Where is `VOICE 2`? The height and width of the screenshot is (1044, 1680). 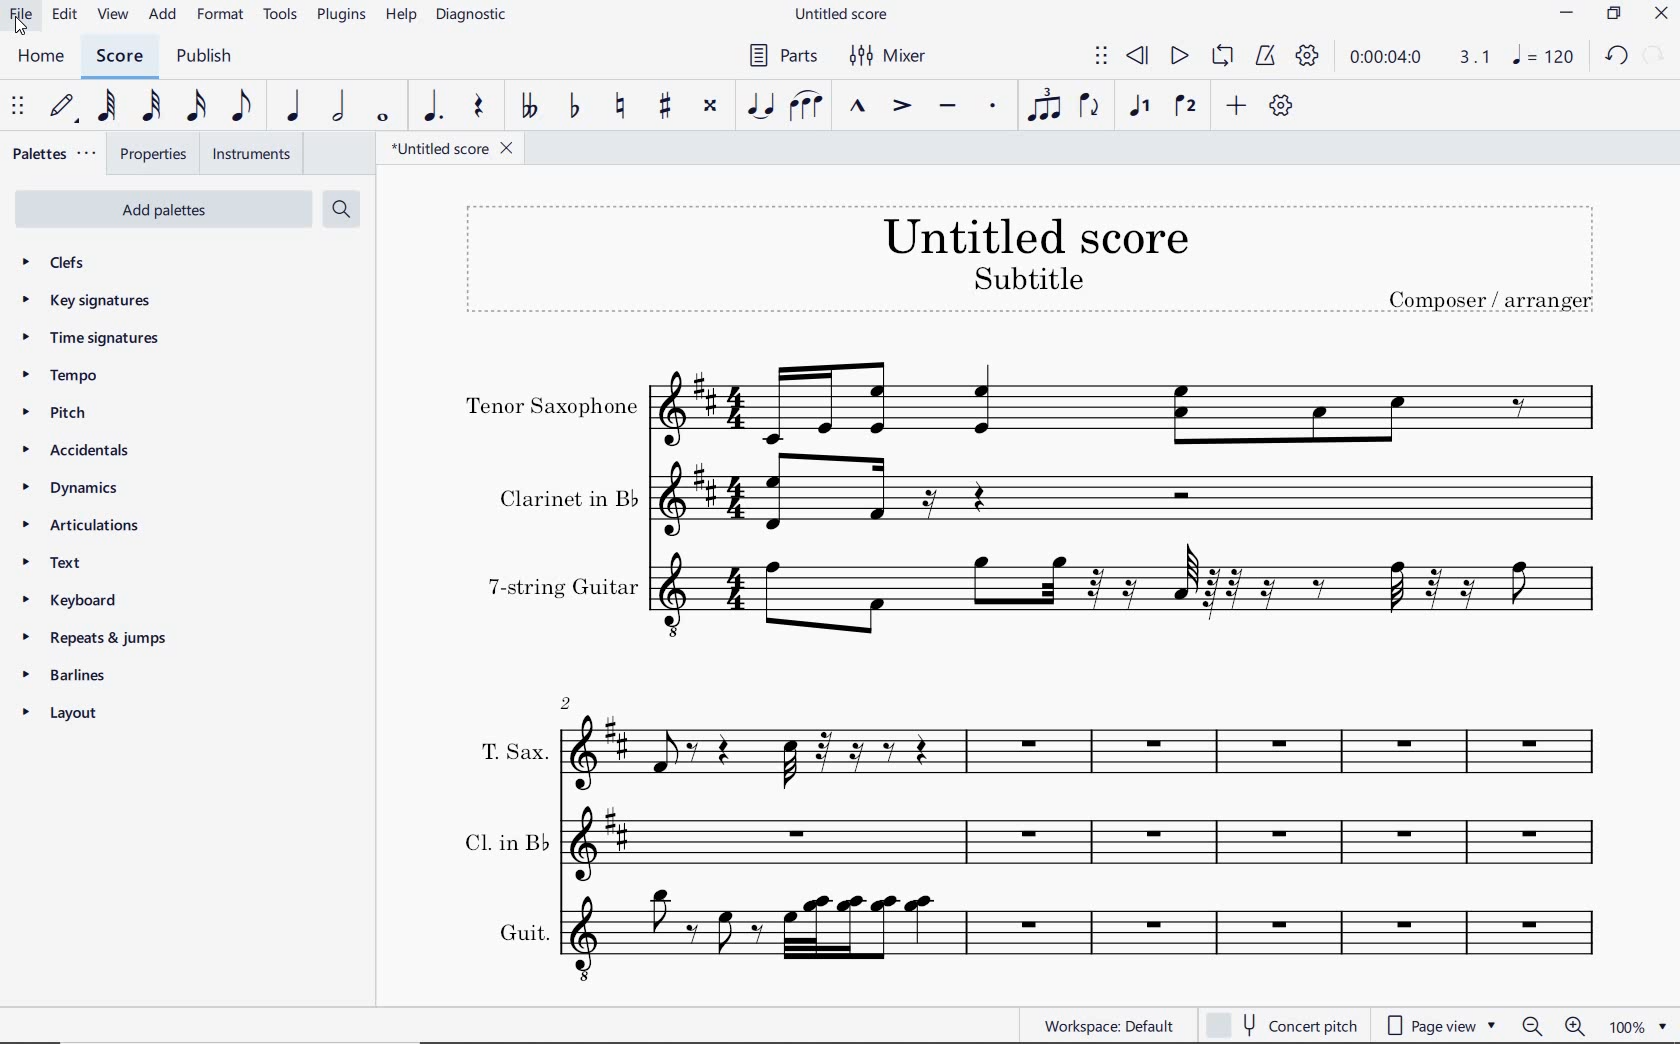 VOICE 2 is located at coordinates (1187, 106).